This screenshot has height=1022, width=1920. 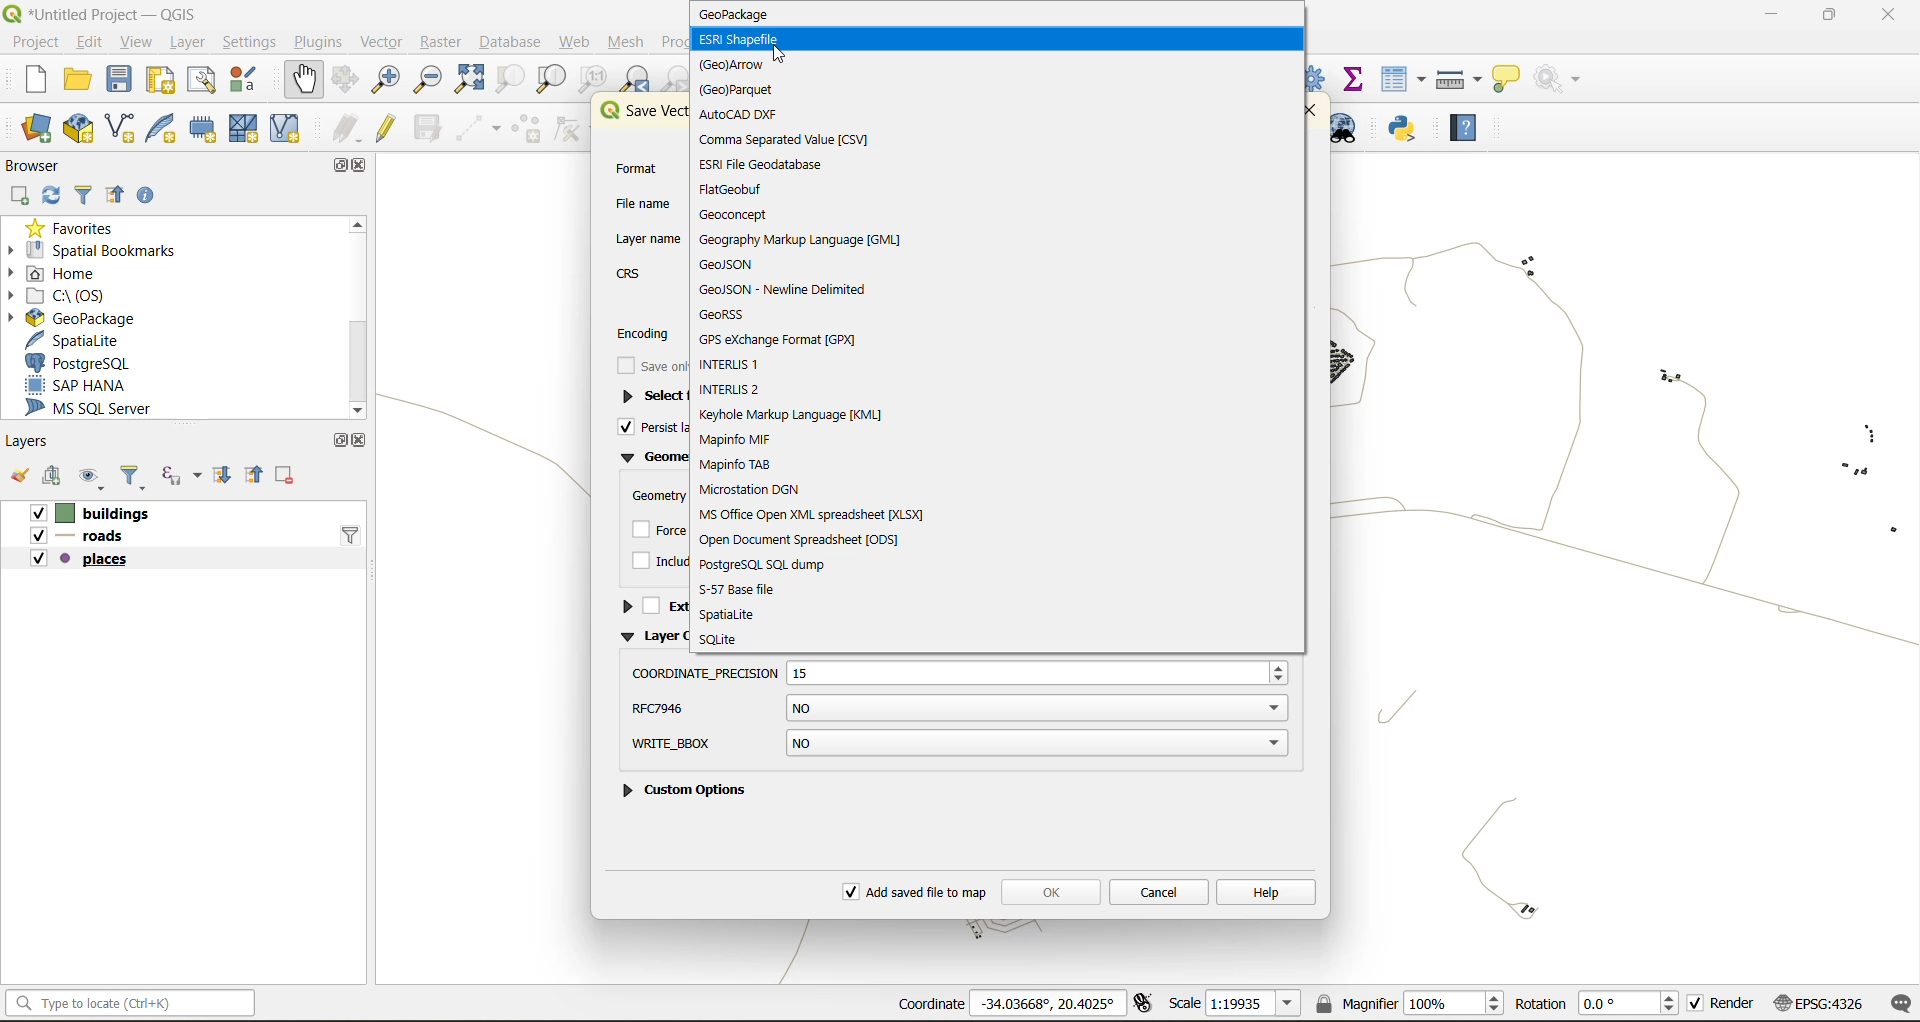 What do you see at coordinates (1511, 80) in the screenshot?
I see `show tips` at bounding box center [1511, 80].